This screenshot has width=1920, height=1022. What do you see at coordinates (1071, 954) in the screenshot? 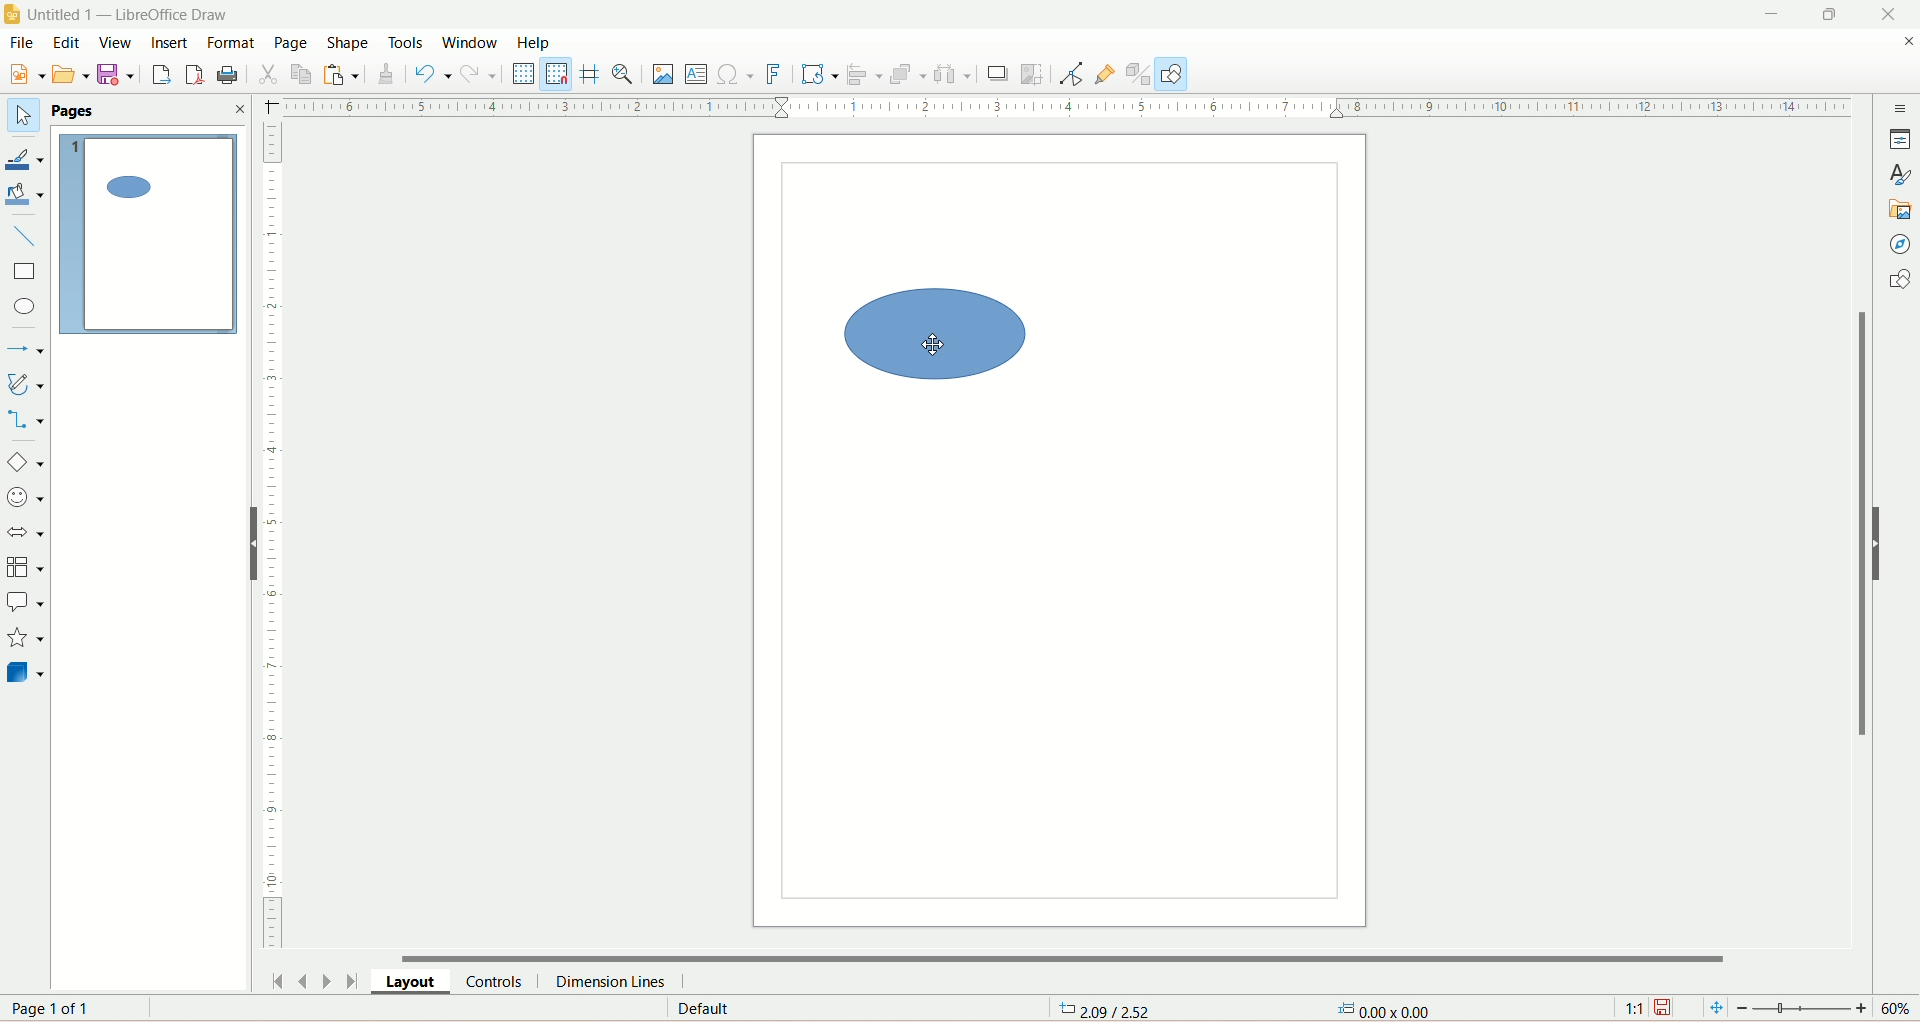
I see `horizontal scroll bar` at bounding box center [1071, 954].